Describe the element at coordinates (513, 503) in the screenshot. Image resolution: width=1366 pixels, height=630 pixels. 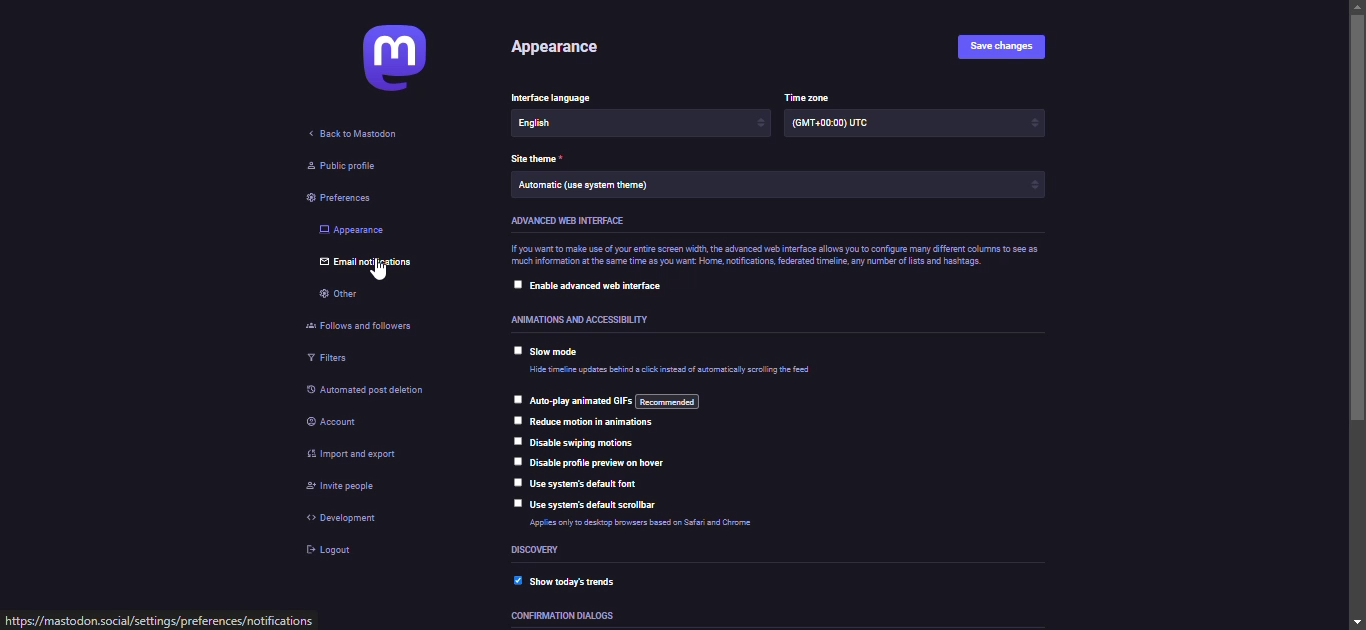
I see `click to select` at that location.